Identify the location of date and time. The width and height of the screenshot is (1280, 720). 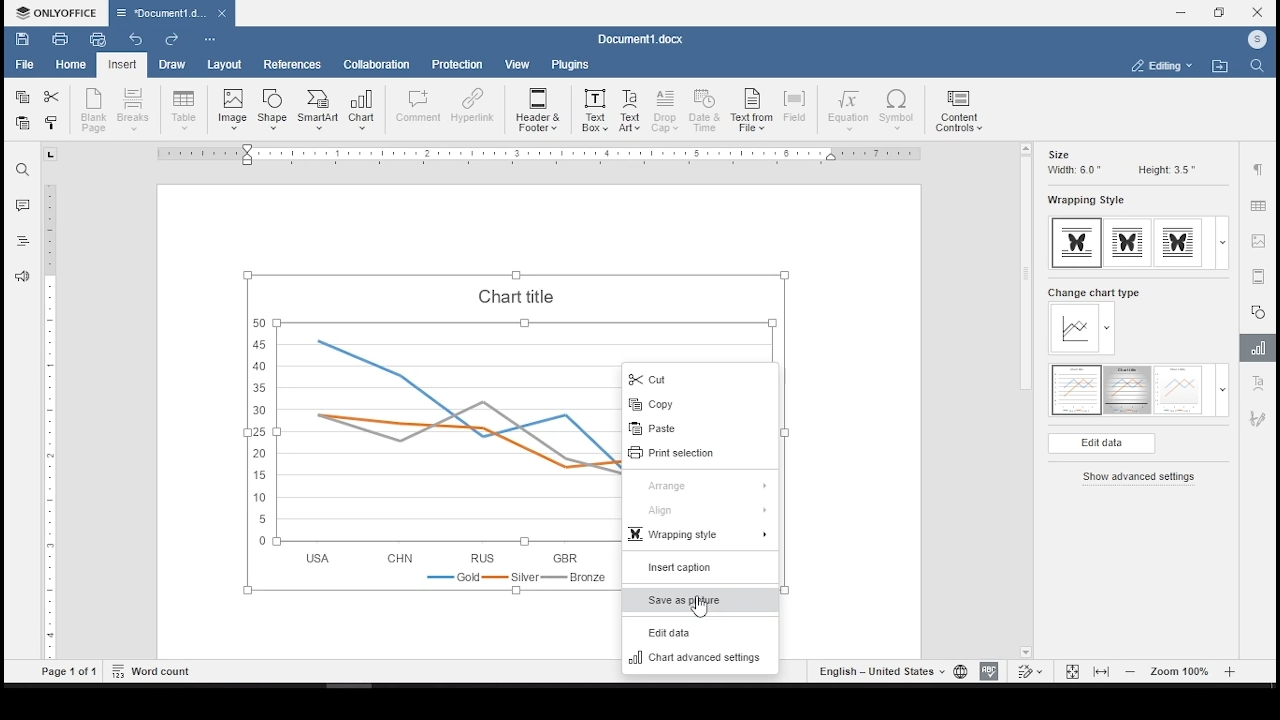
(706, 111).